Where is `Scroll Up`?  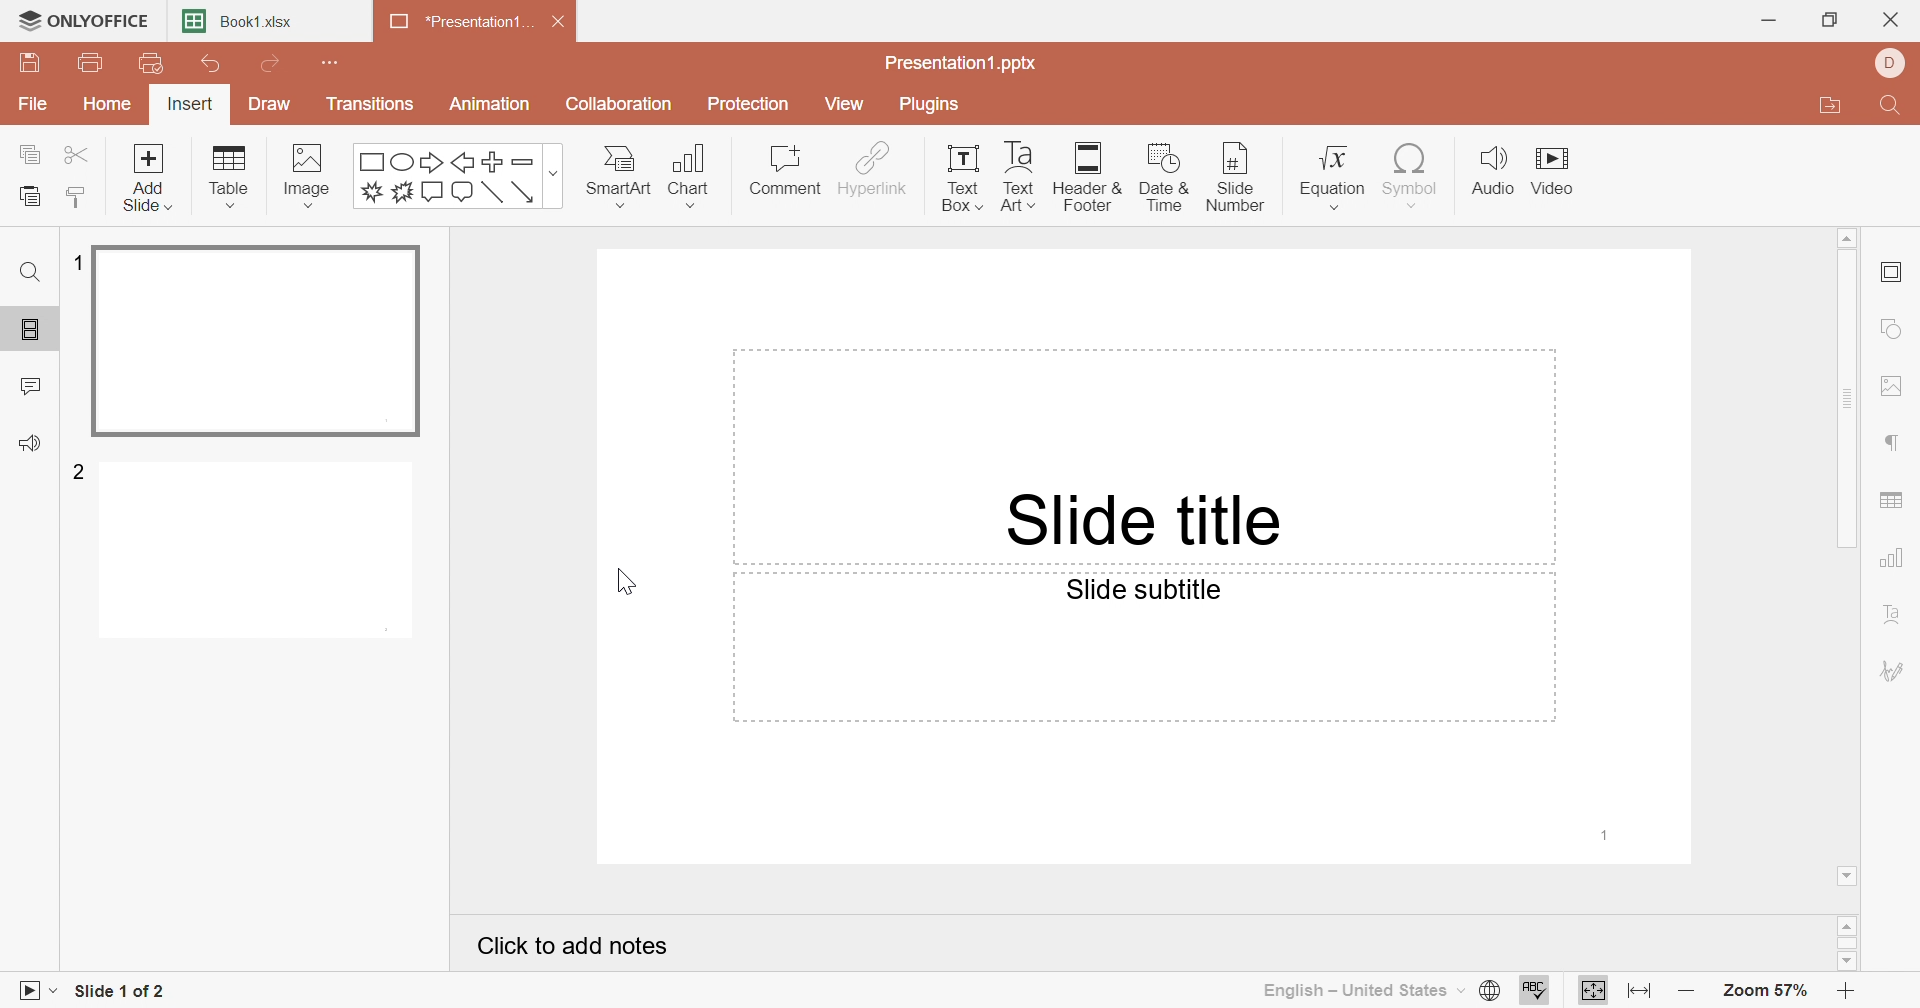
Scroll Up is located at coordinates (1846, 235).